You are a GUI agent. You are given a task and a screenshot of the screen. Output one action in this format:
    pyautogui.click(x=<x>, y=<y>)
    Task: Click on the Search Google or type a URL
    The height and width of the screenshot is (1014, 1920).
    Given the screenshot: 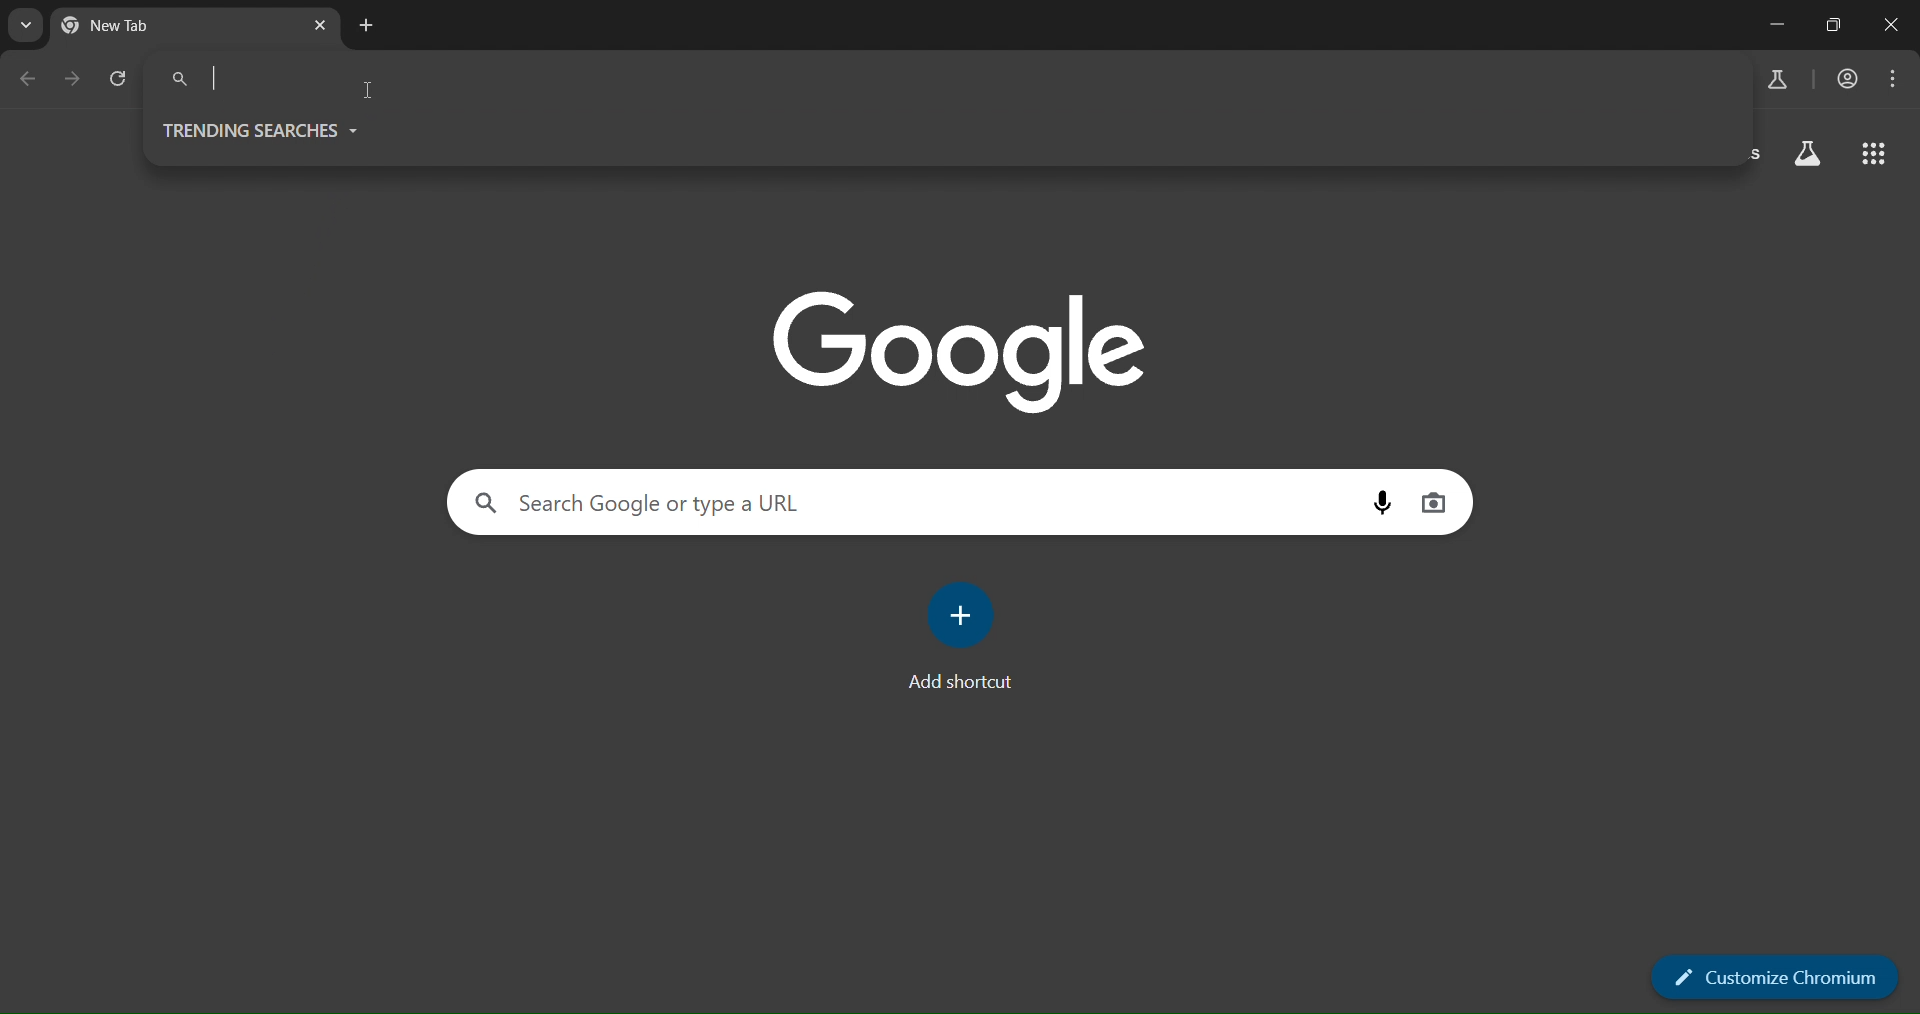 What is the action you would take?
    pyautogui.click(x=931, y=81)
    